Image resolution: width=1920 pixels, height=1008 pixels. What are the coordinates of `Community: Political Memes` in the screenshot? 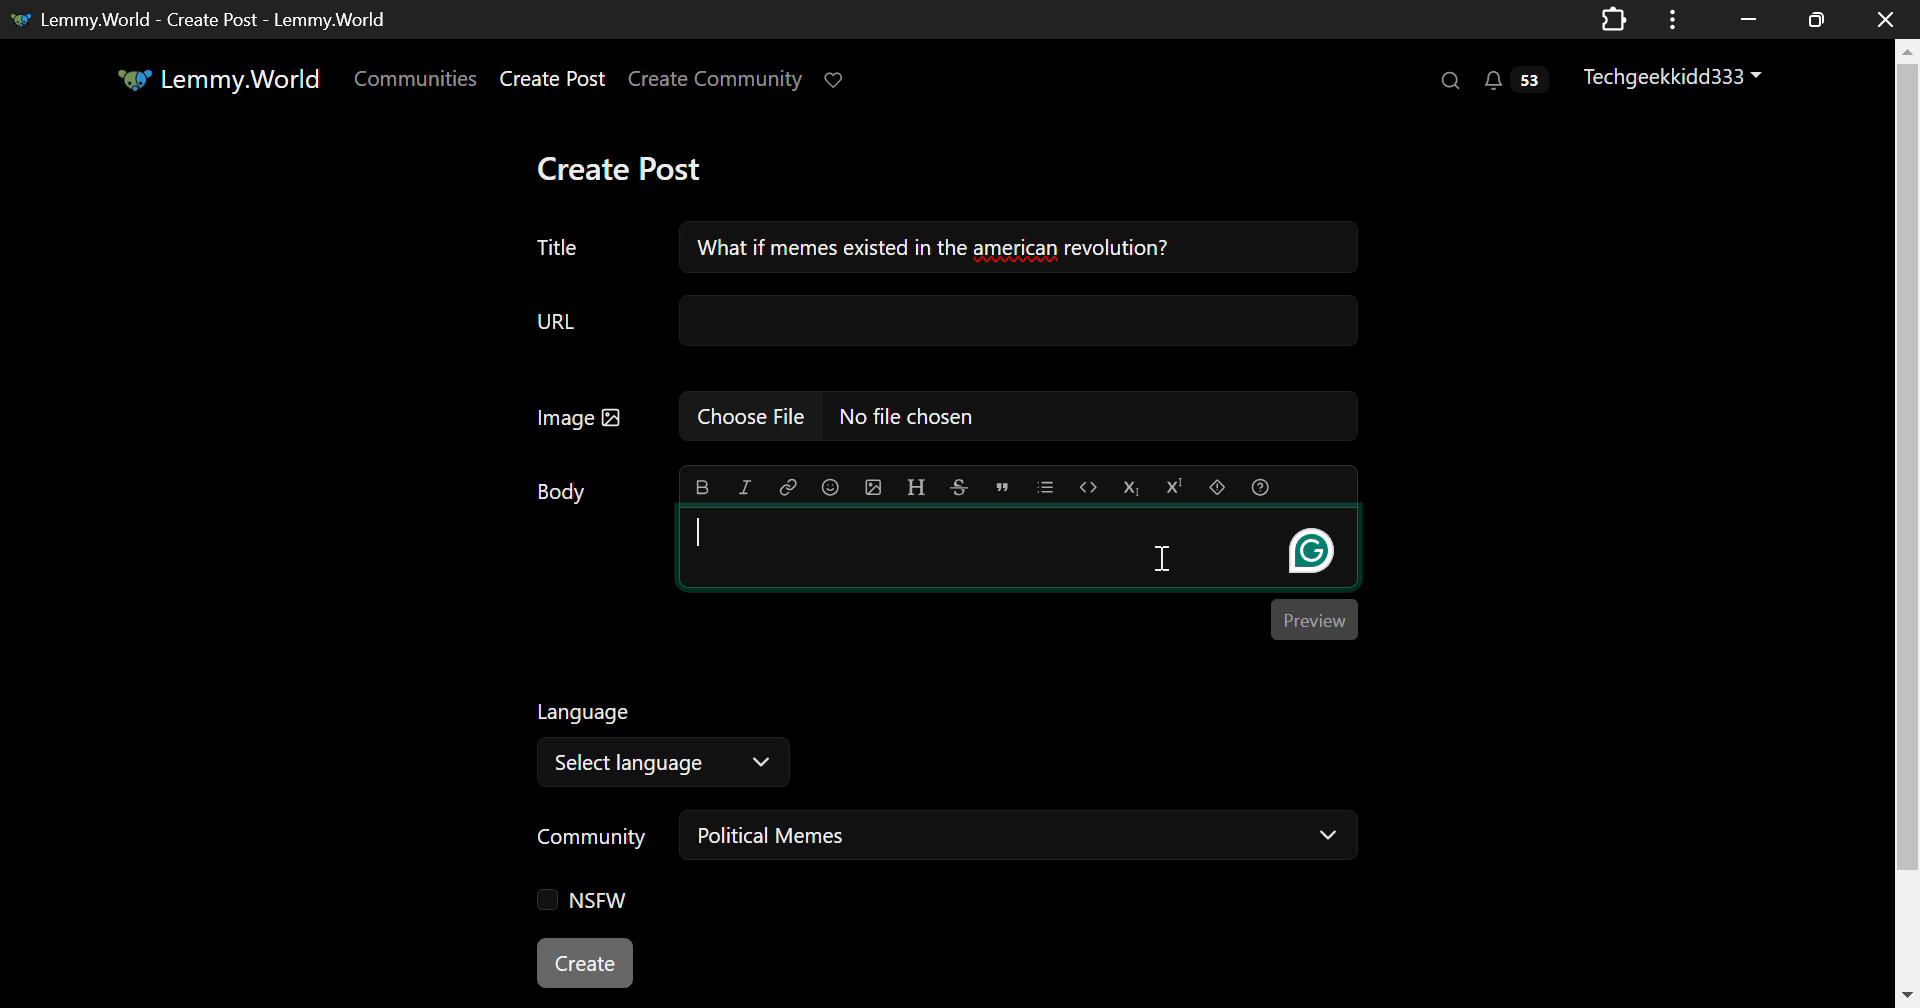 It's located at (949, 839).